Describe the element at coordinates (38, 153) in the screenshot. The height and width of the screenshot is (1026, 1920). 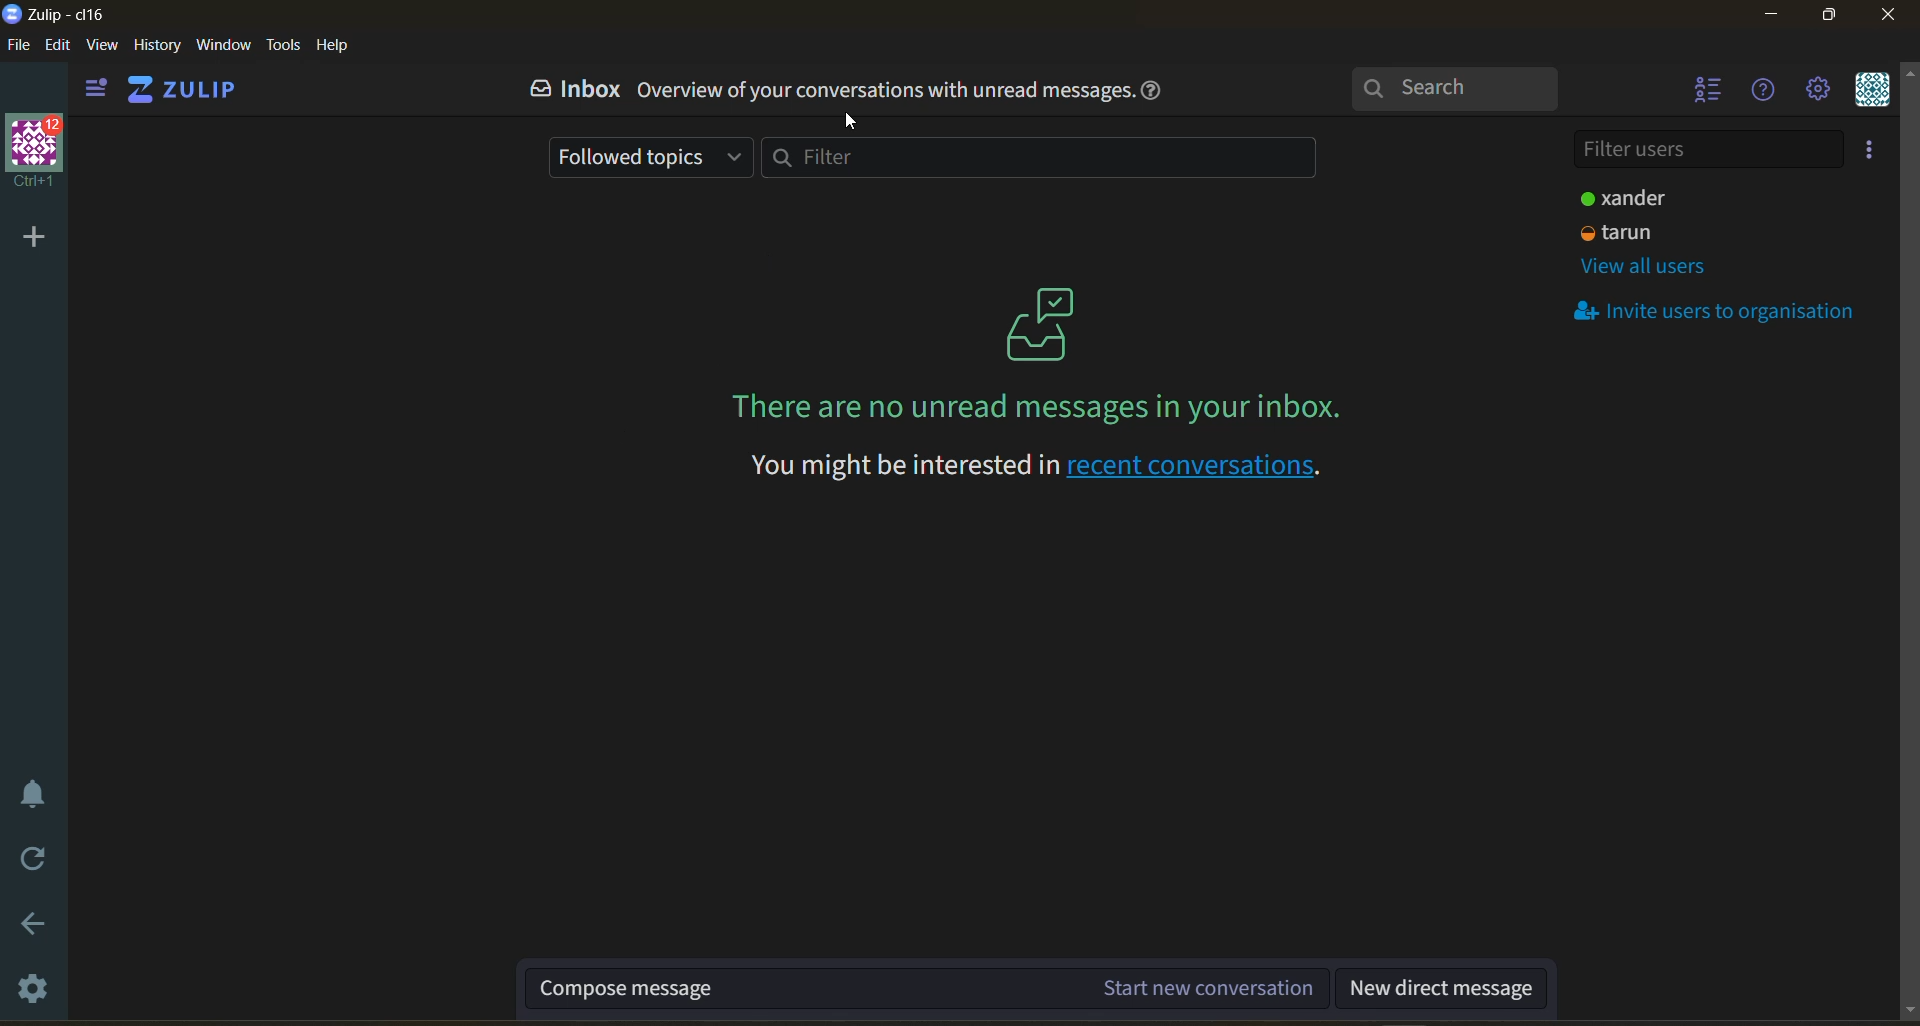
I see `organisation profile and name` at that location.